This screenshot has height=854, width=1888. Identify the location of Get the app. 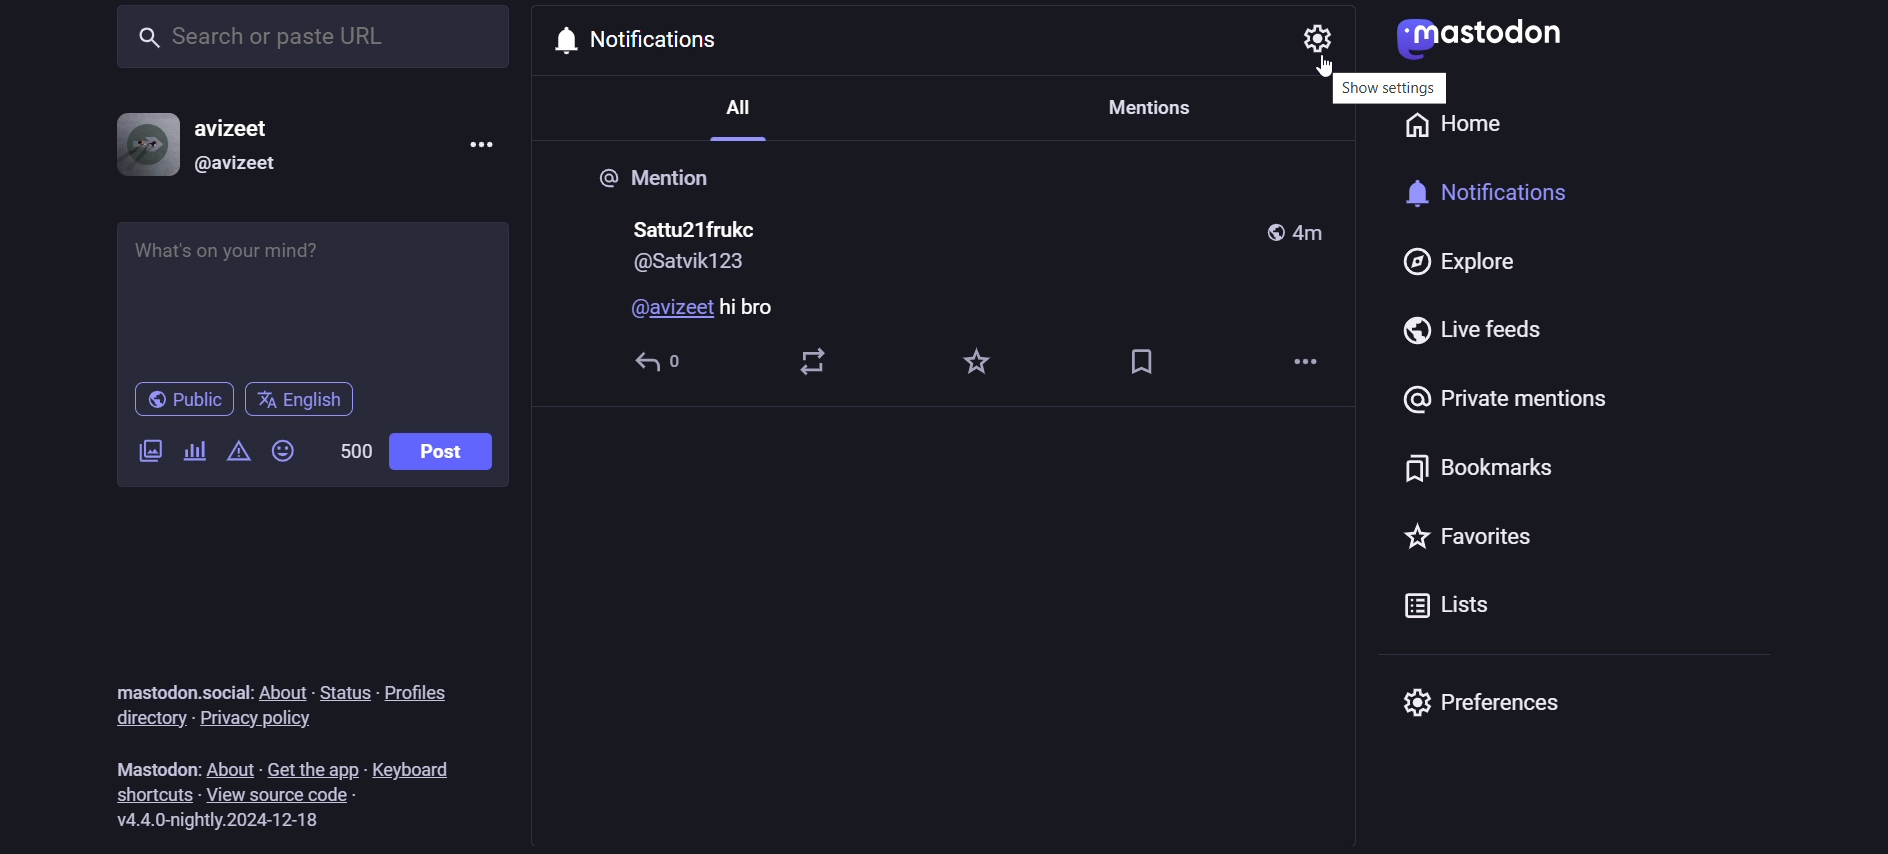
(314, 769).